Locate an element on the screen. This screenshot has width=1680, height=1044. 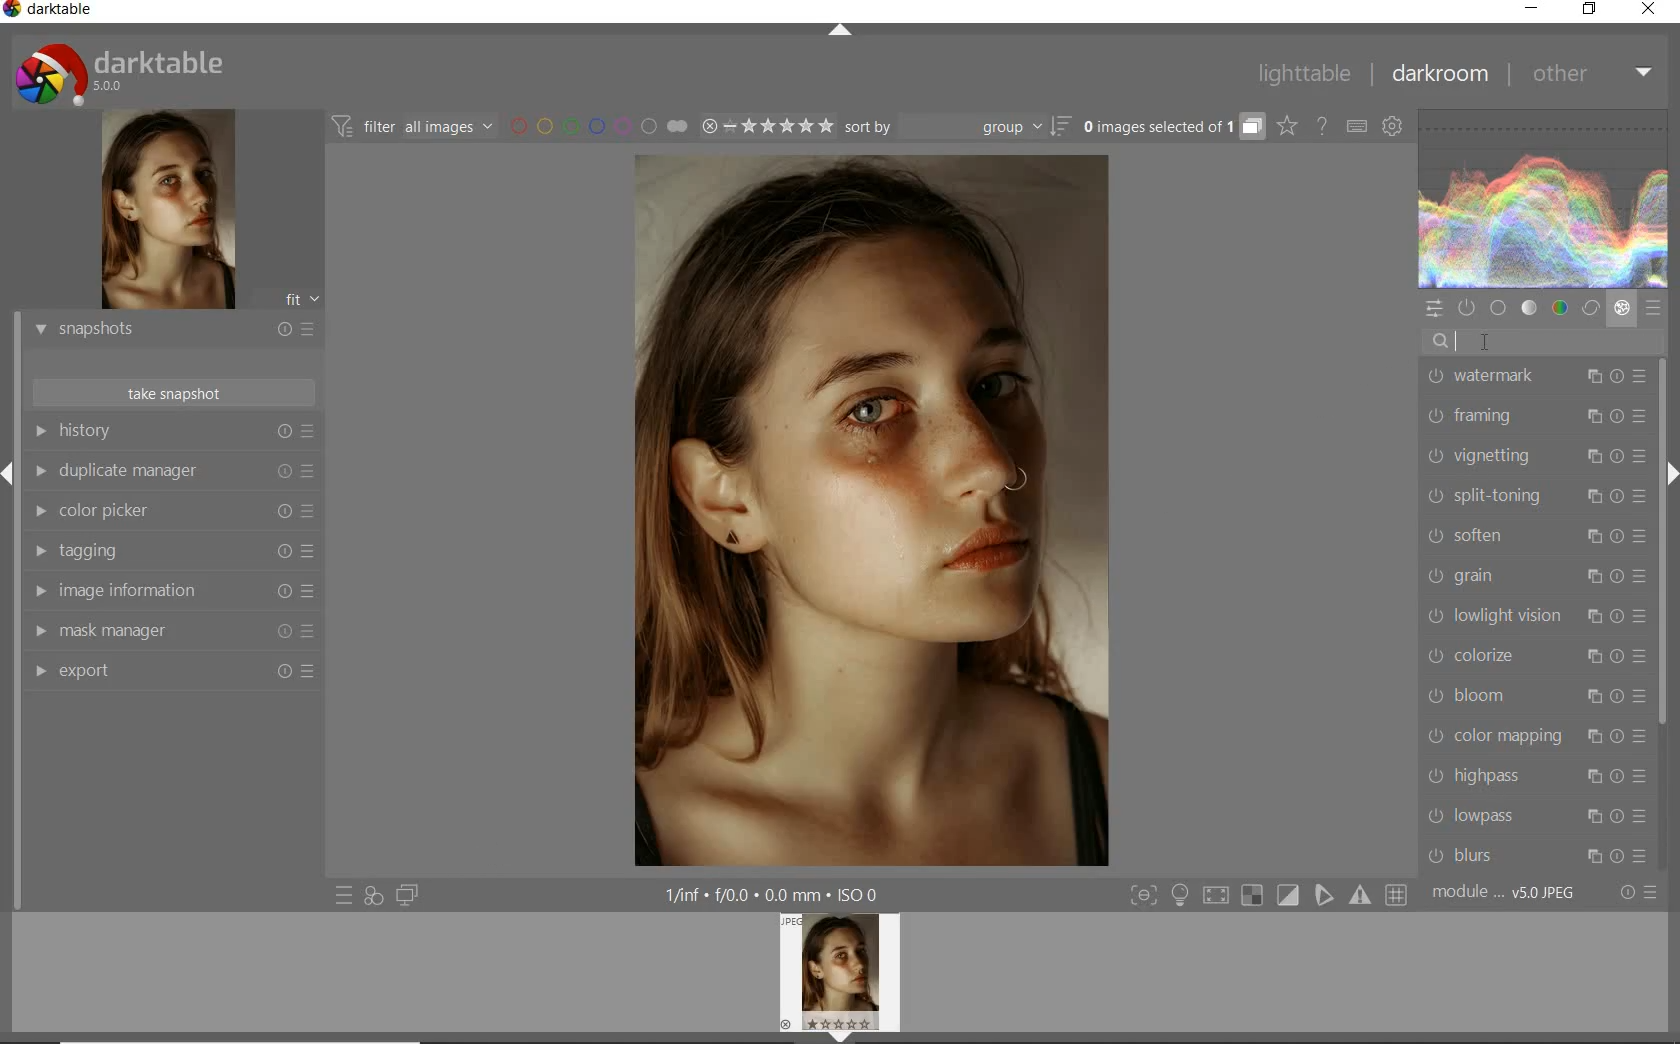
enable online help is located at coordinates (1323, 127).